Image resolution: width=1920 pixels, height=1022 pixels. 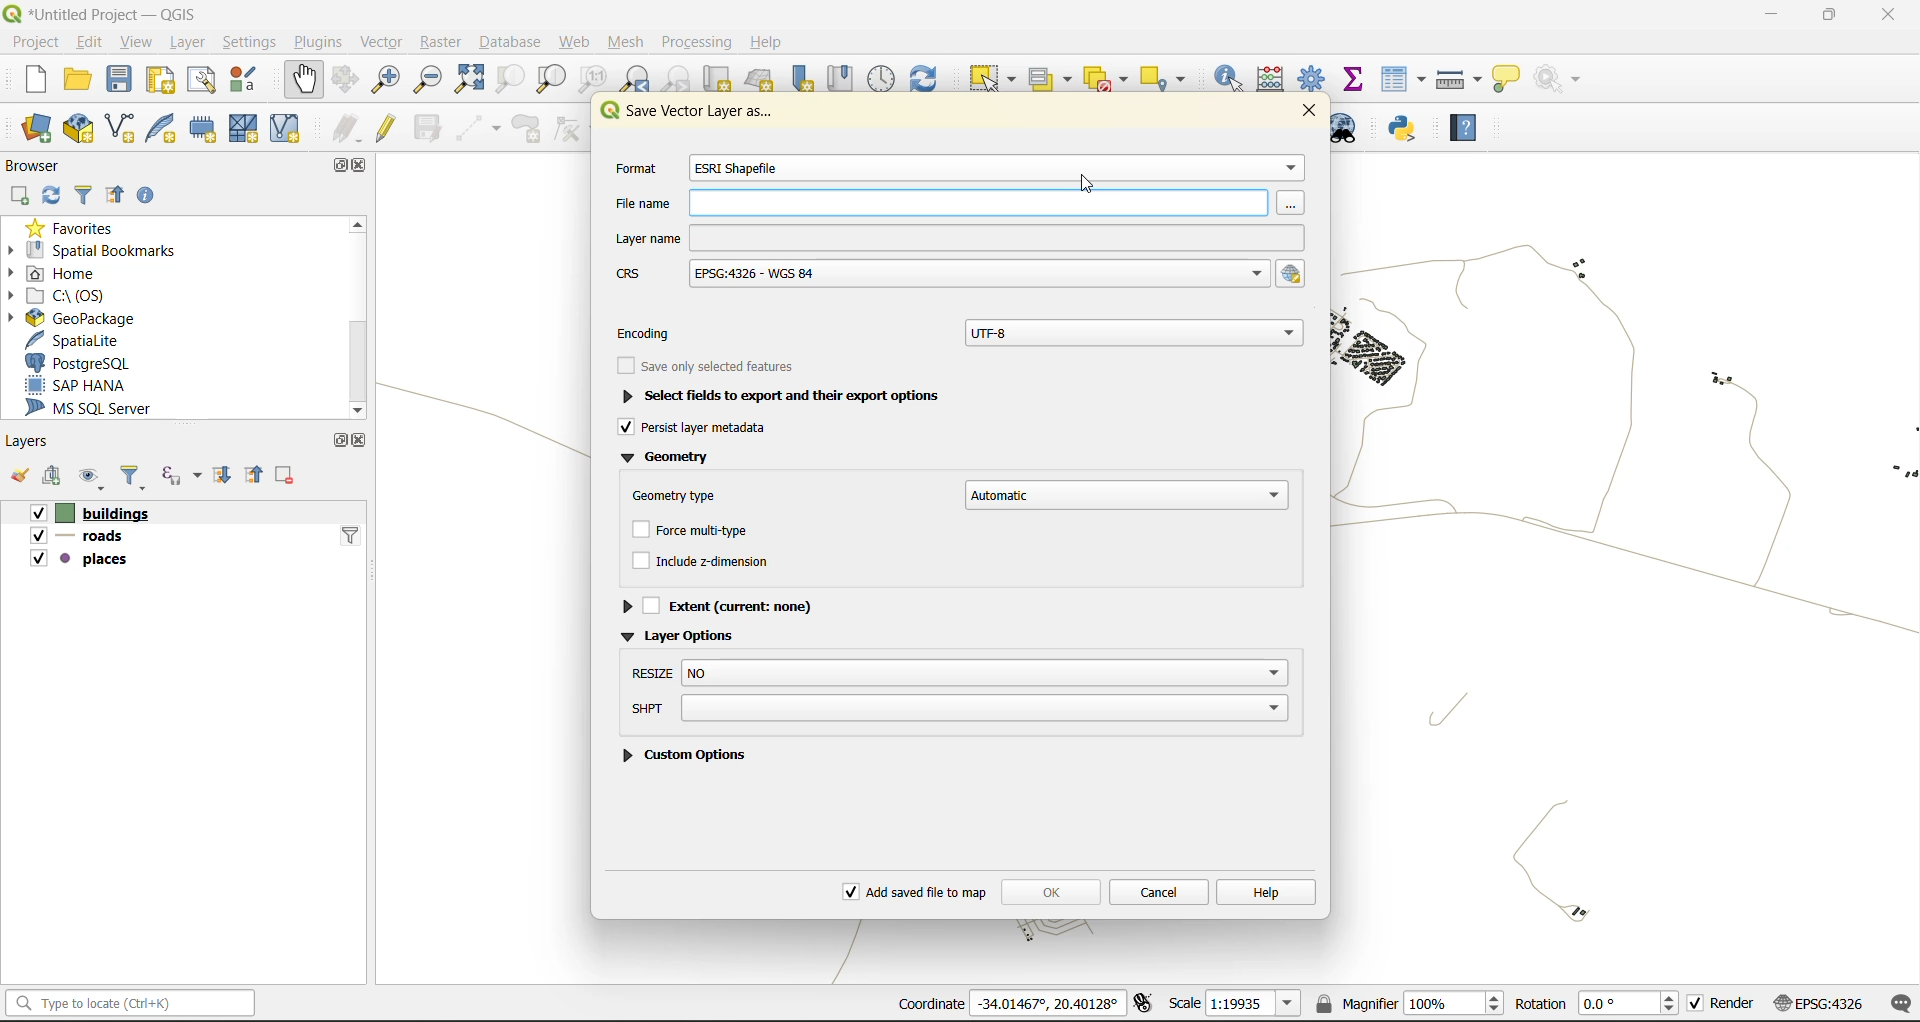 I want to click on refresh, so click(x=928, y=78).